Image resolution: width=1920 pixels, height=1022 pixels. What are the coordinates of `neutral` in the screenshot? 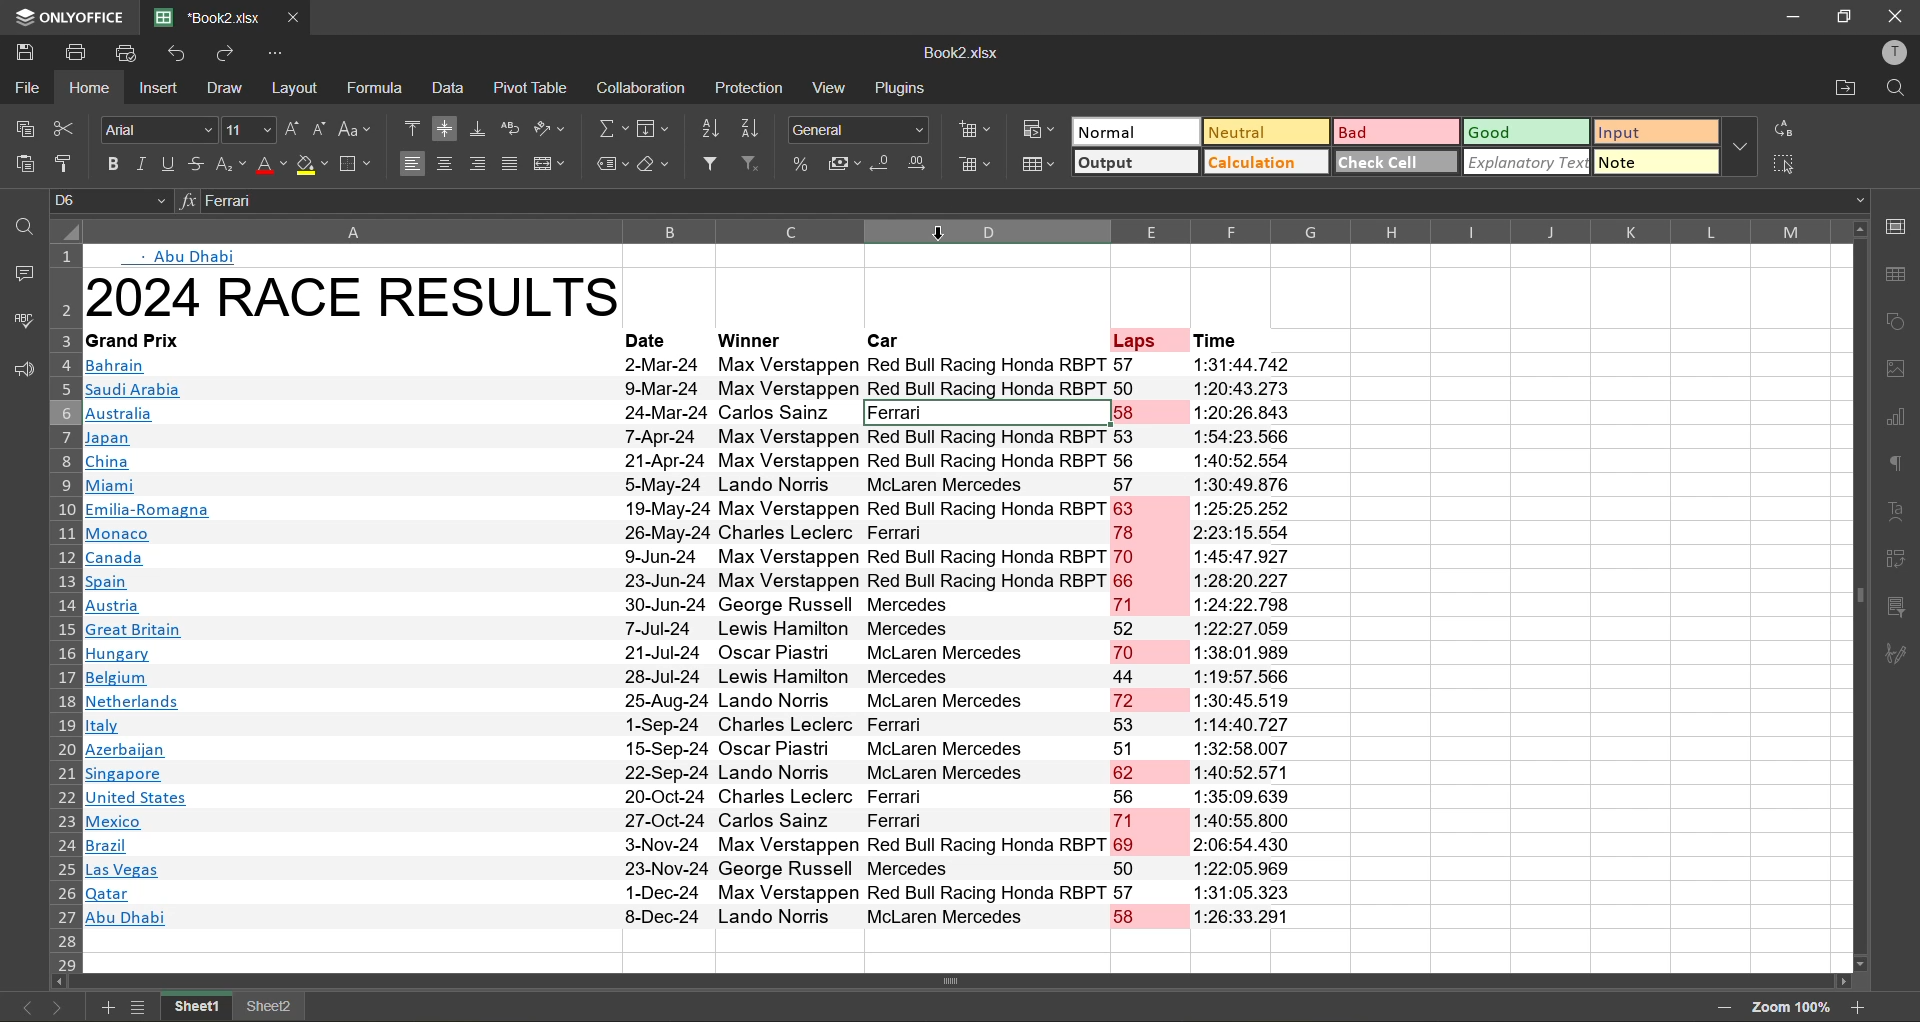 It's located at (1265, 131).